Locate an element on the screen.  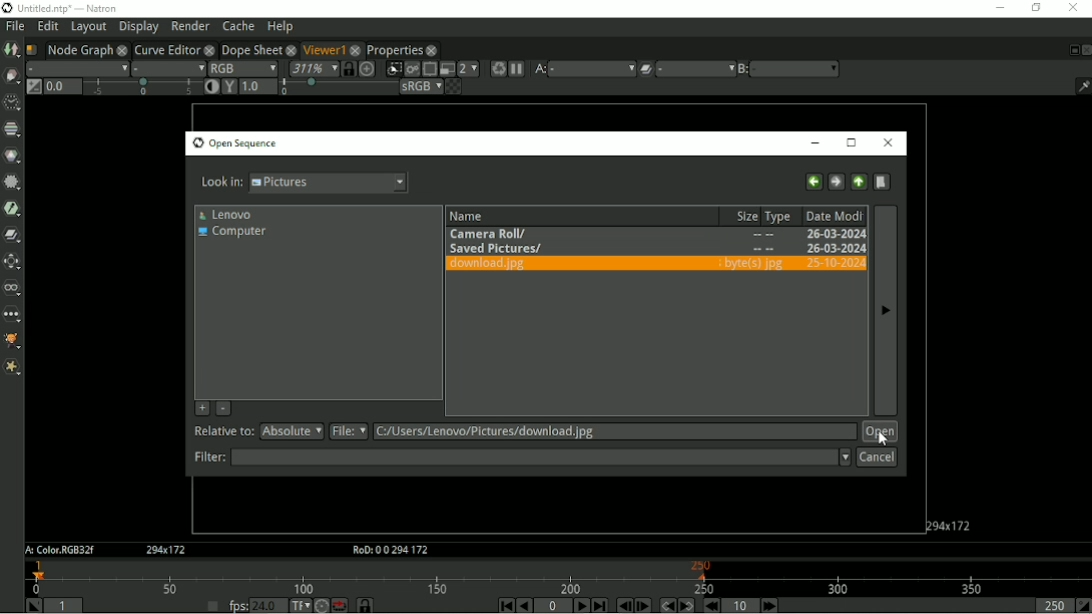
selection bar is located at coordinates (337, 88).